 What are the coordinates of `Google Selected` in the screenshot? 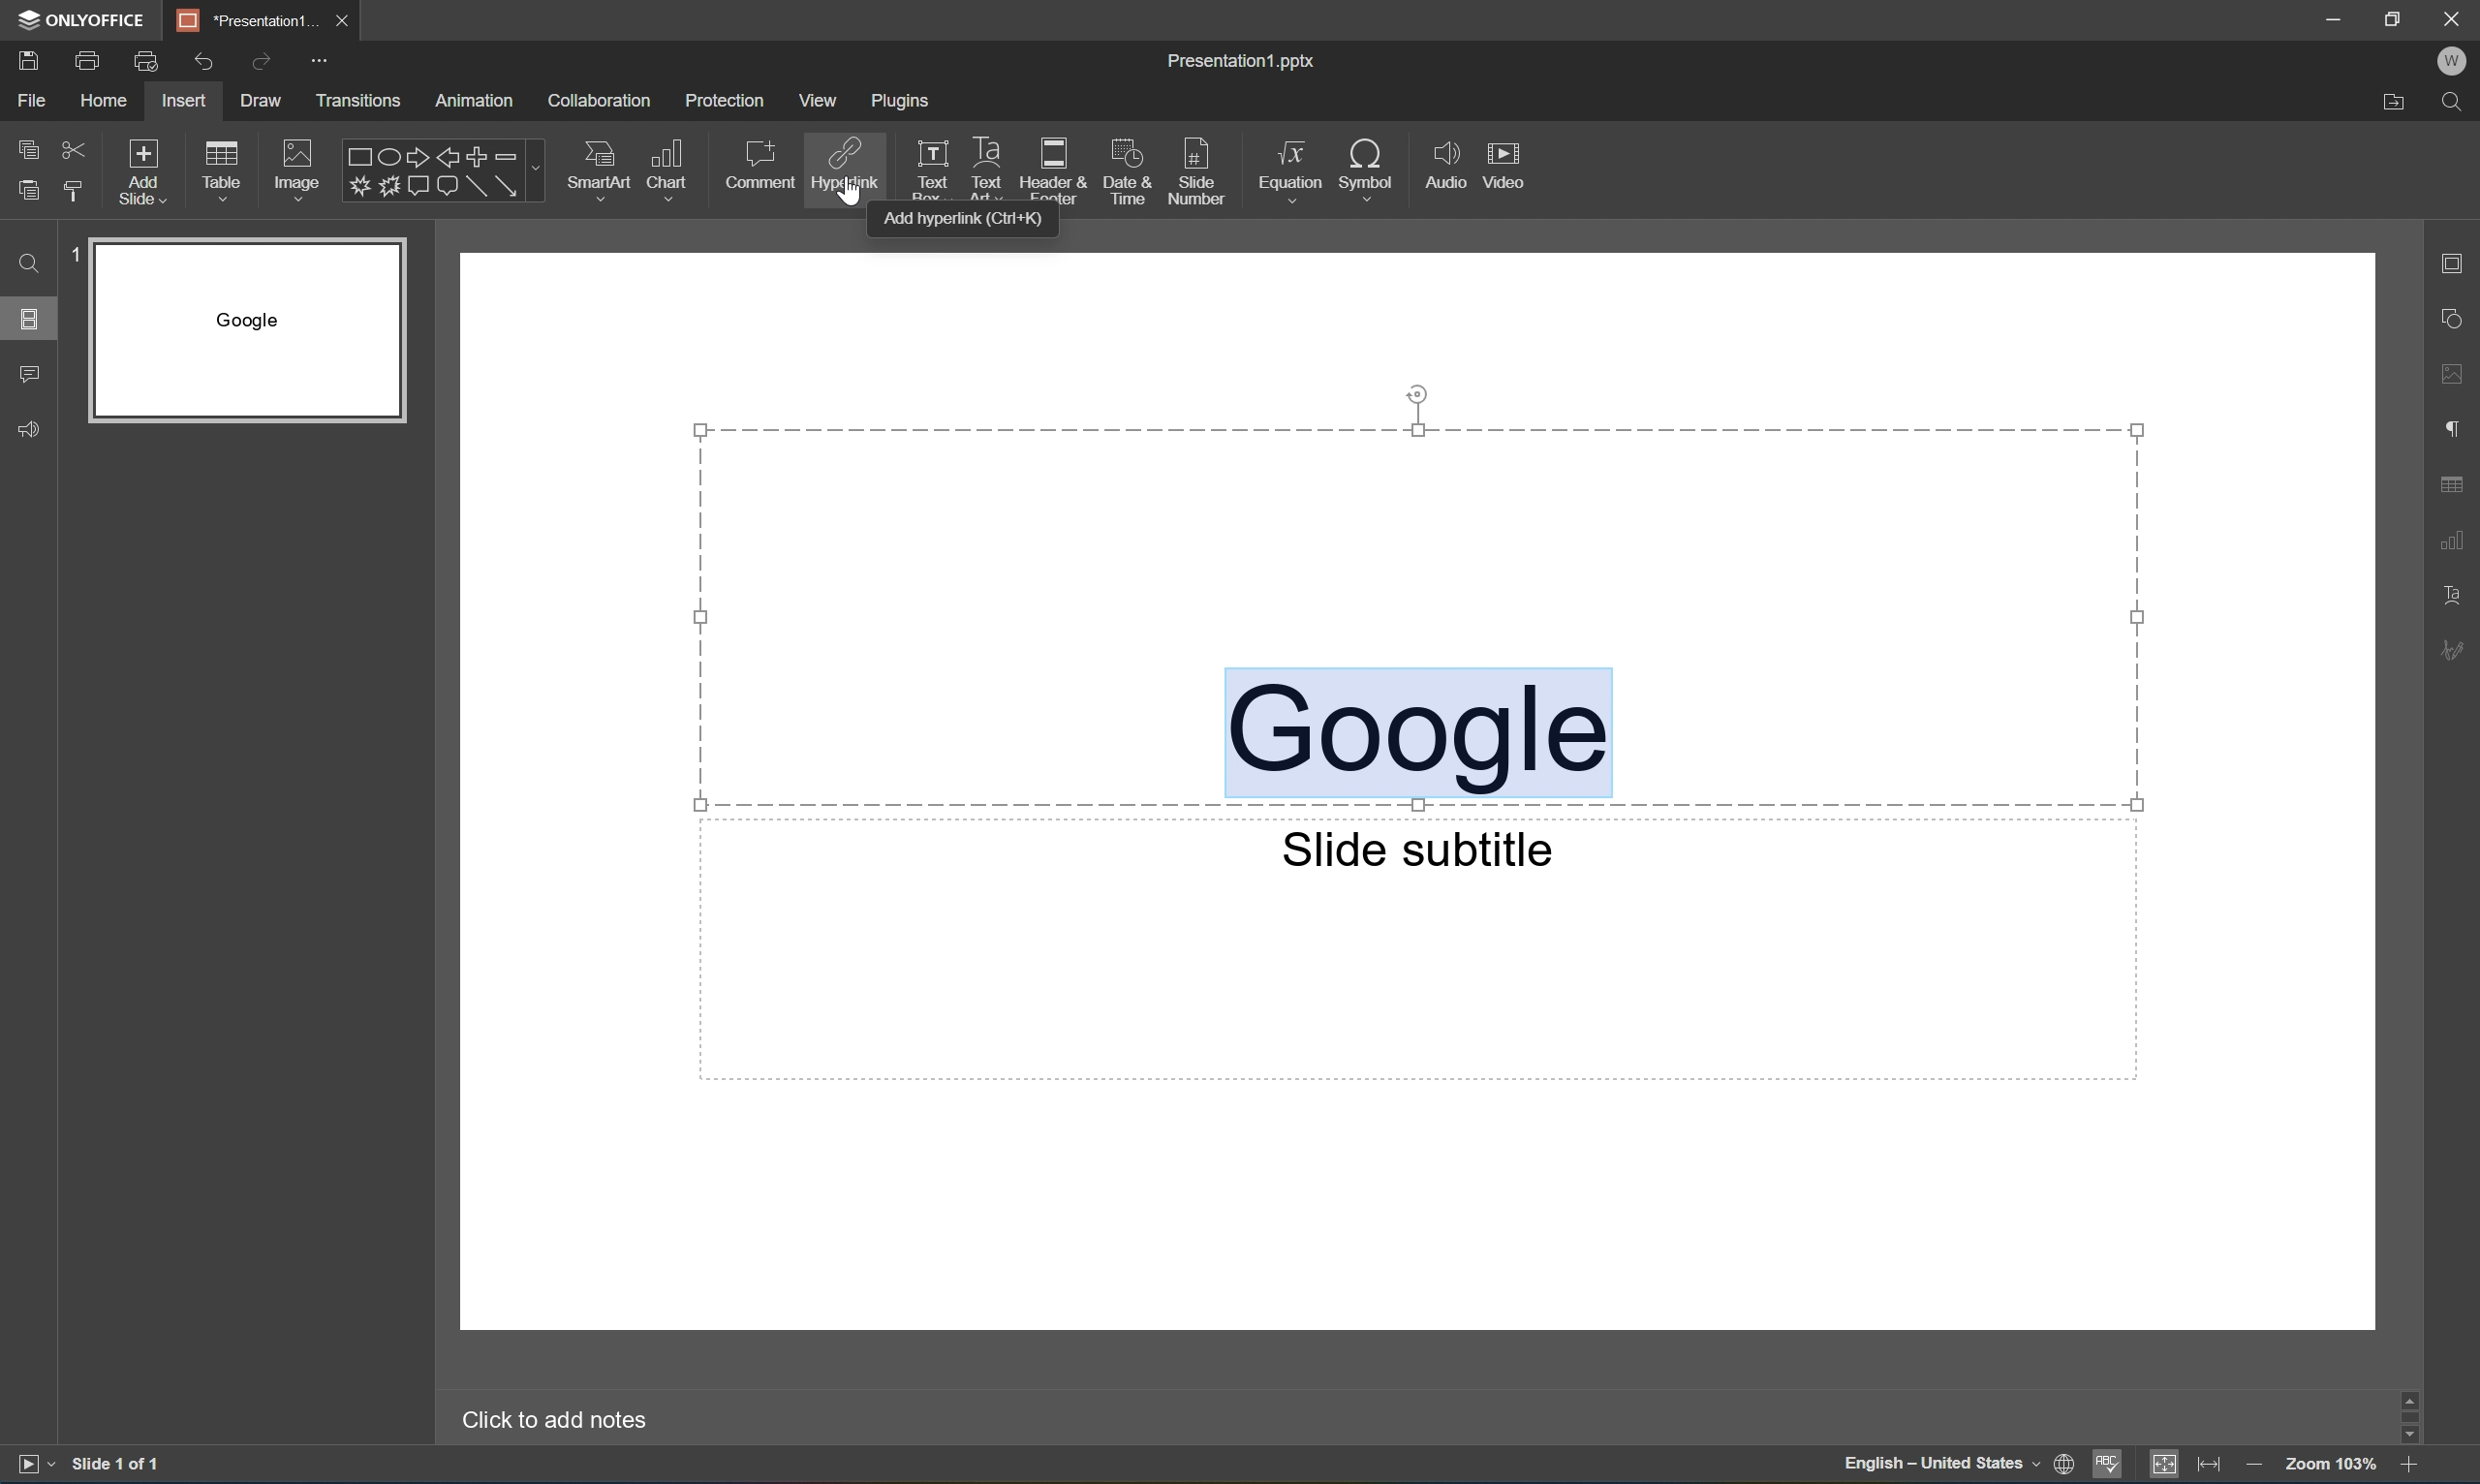 It's located at (1413, 733).